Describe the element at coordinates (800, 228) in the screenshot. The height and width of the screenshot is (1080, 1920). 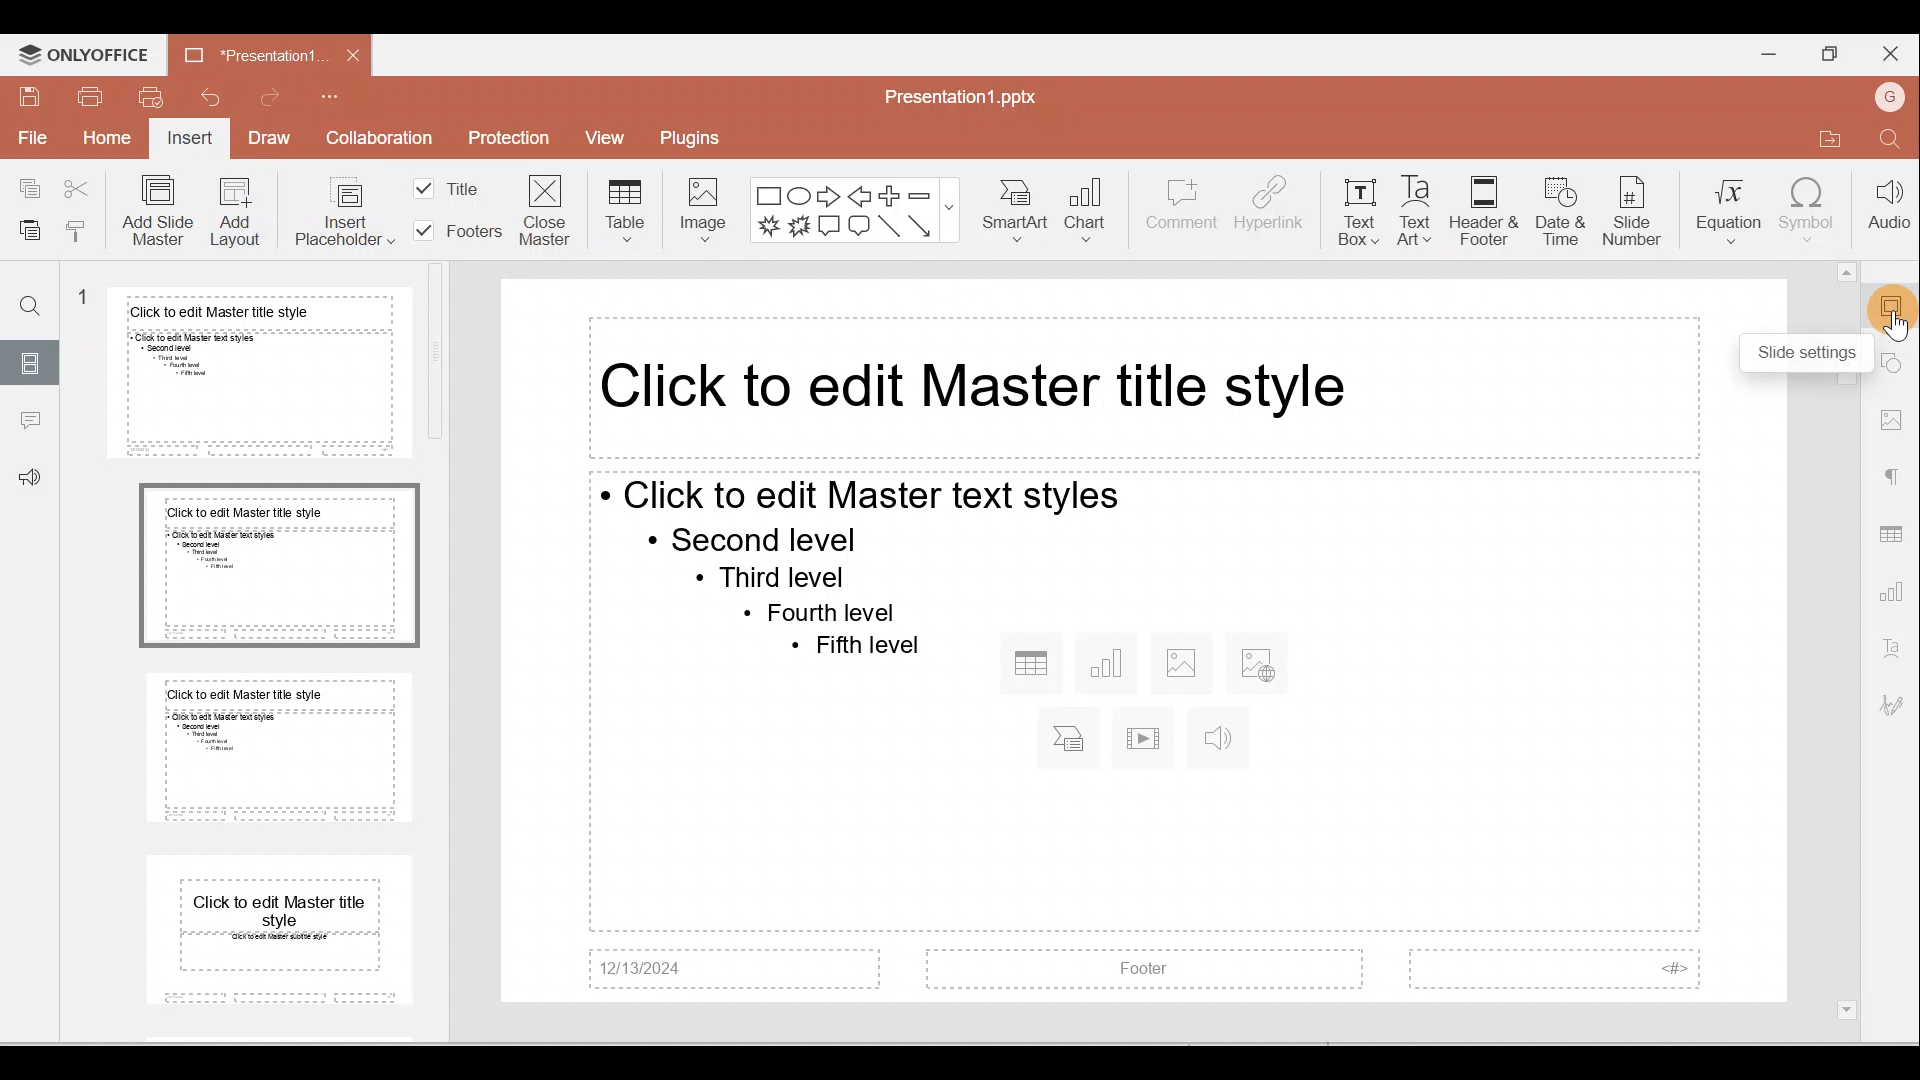
I see `Explosion 2` at that location.